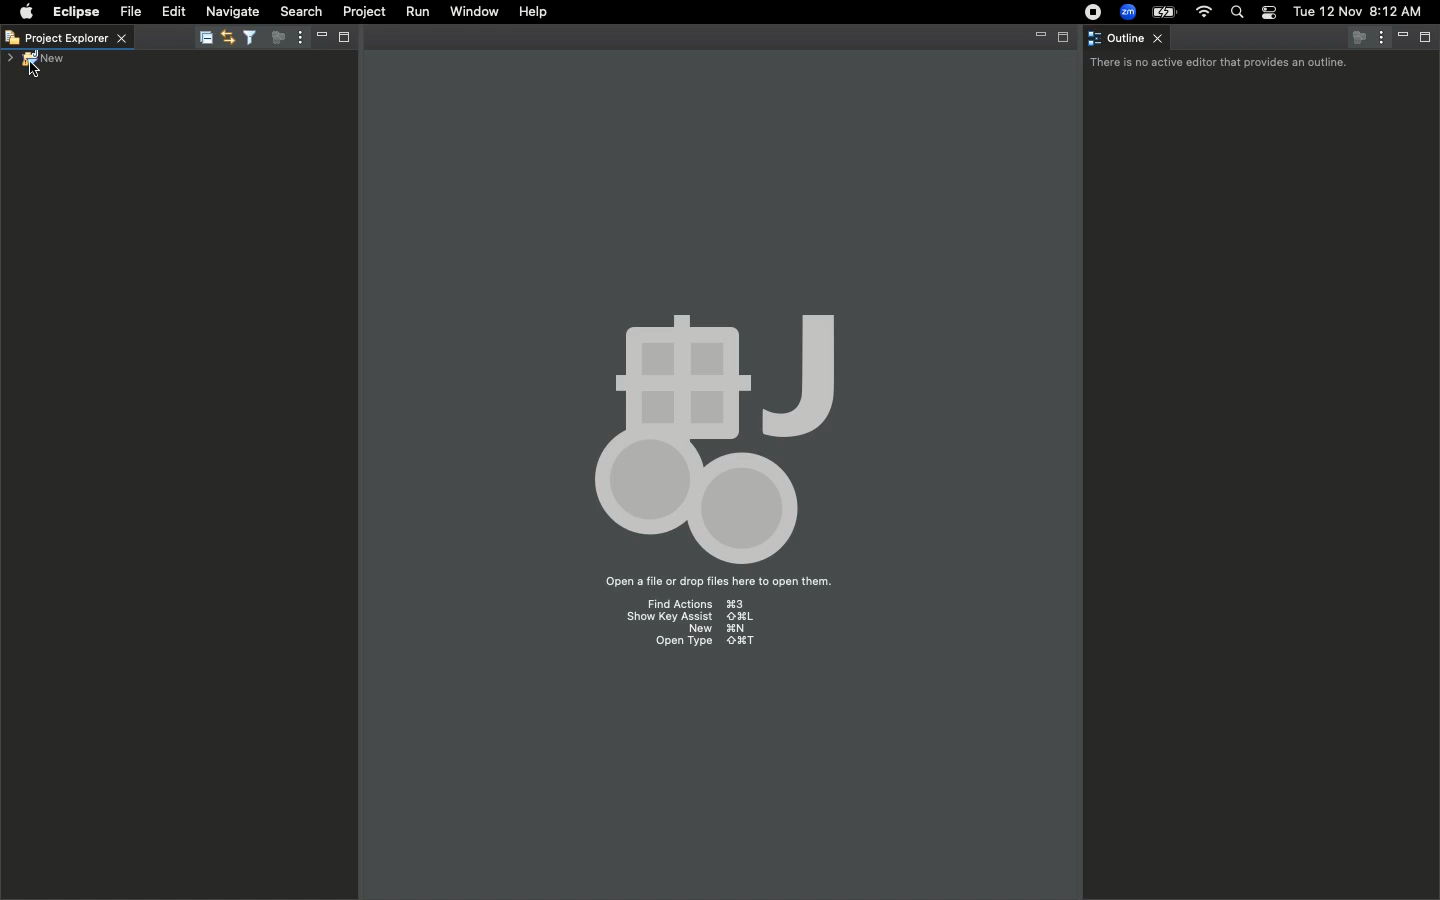  What do you see at coordinates (718, 630) in the screenshot?
I see `New` at bounding box center [718, 630].